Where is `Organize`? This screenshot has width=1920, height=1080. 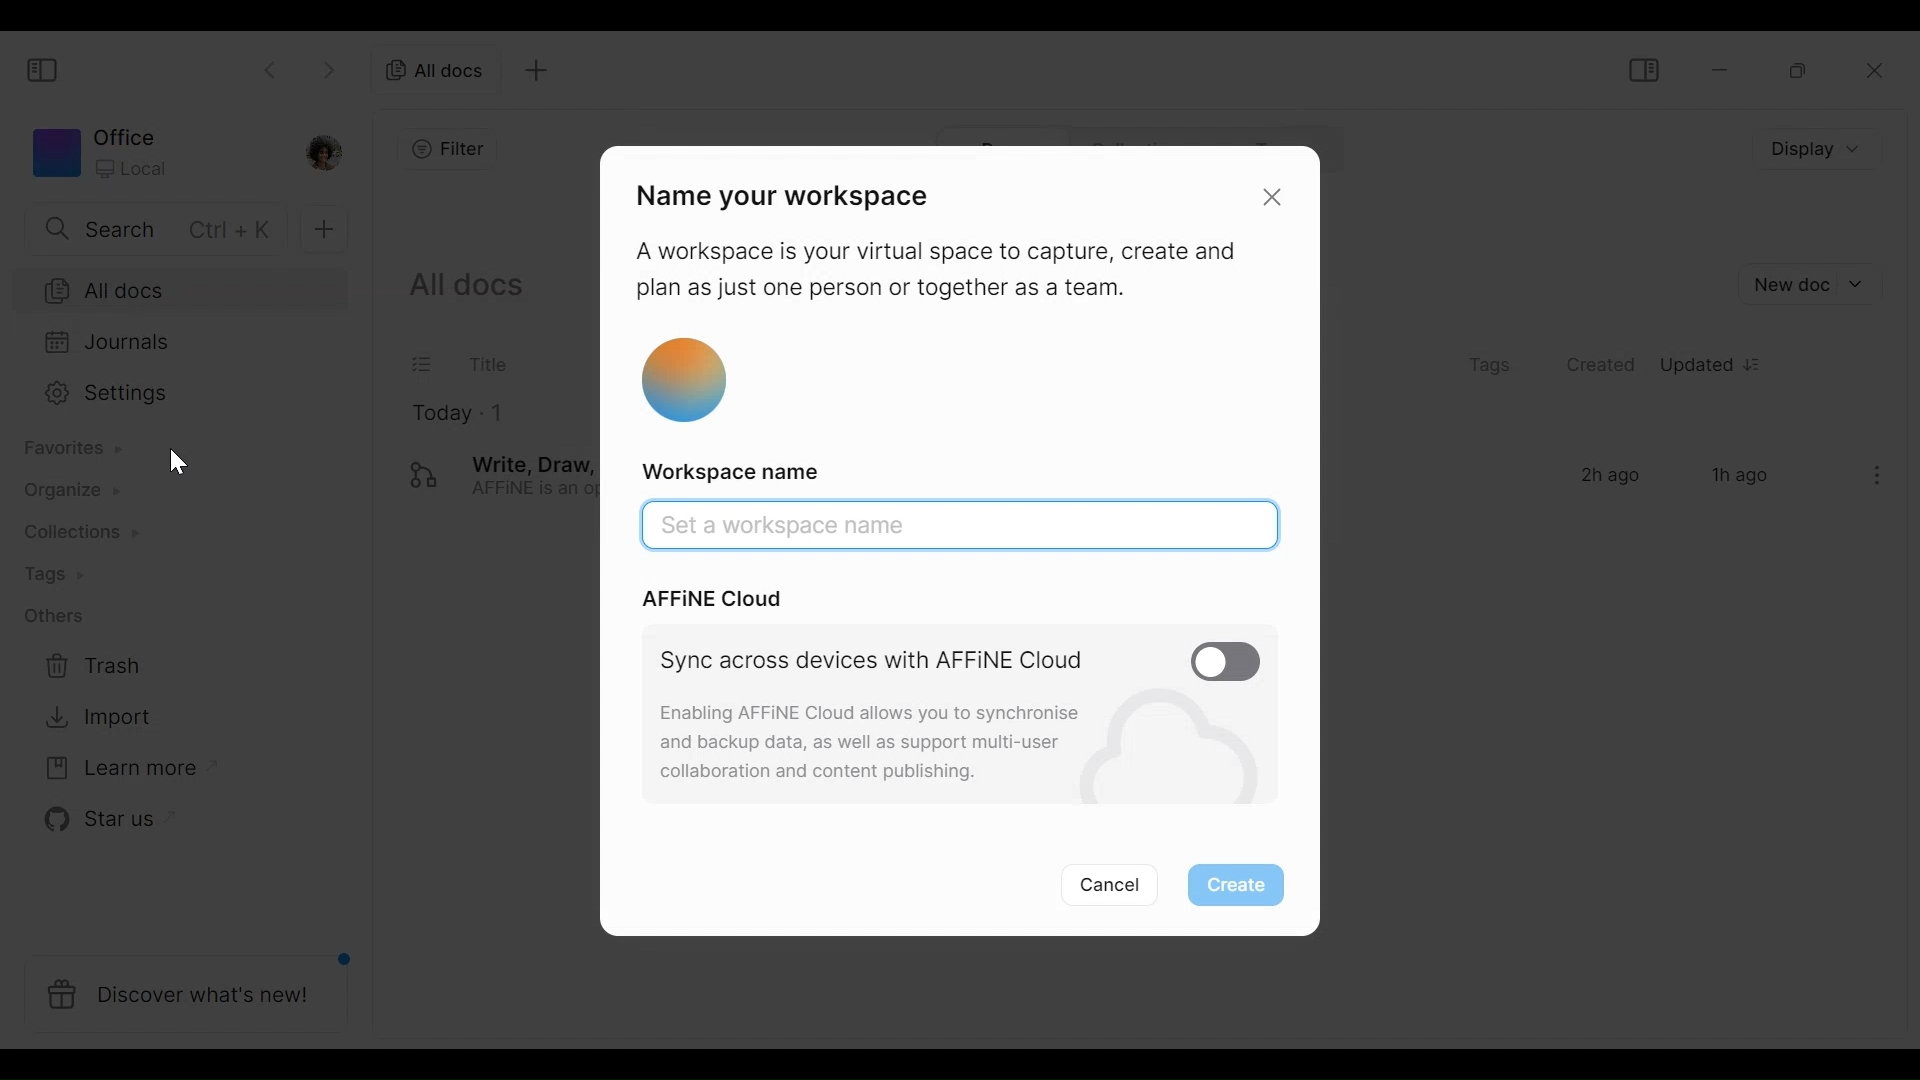
Organize is located at coordinates (63, 493).